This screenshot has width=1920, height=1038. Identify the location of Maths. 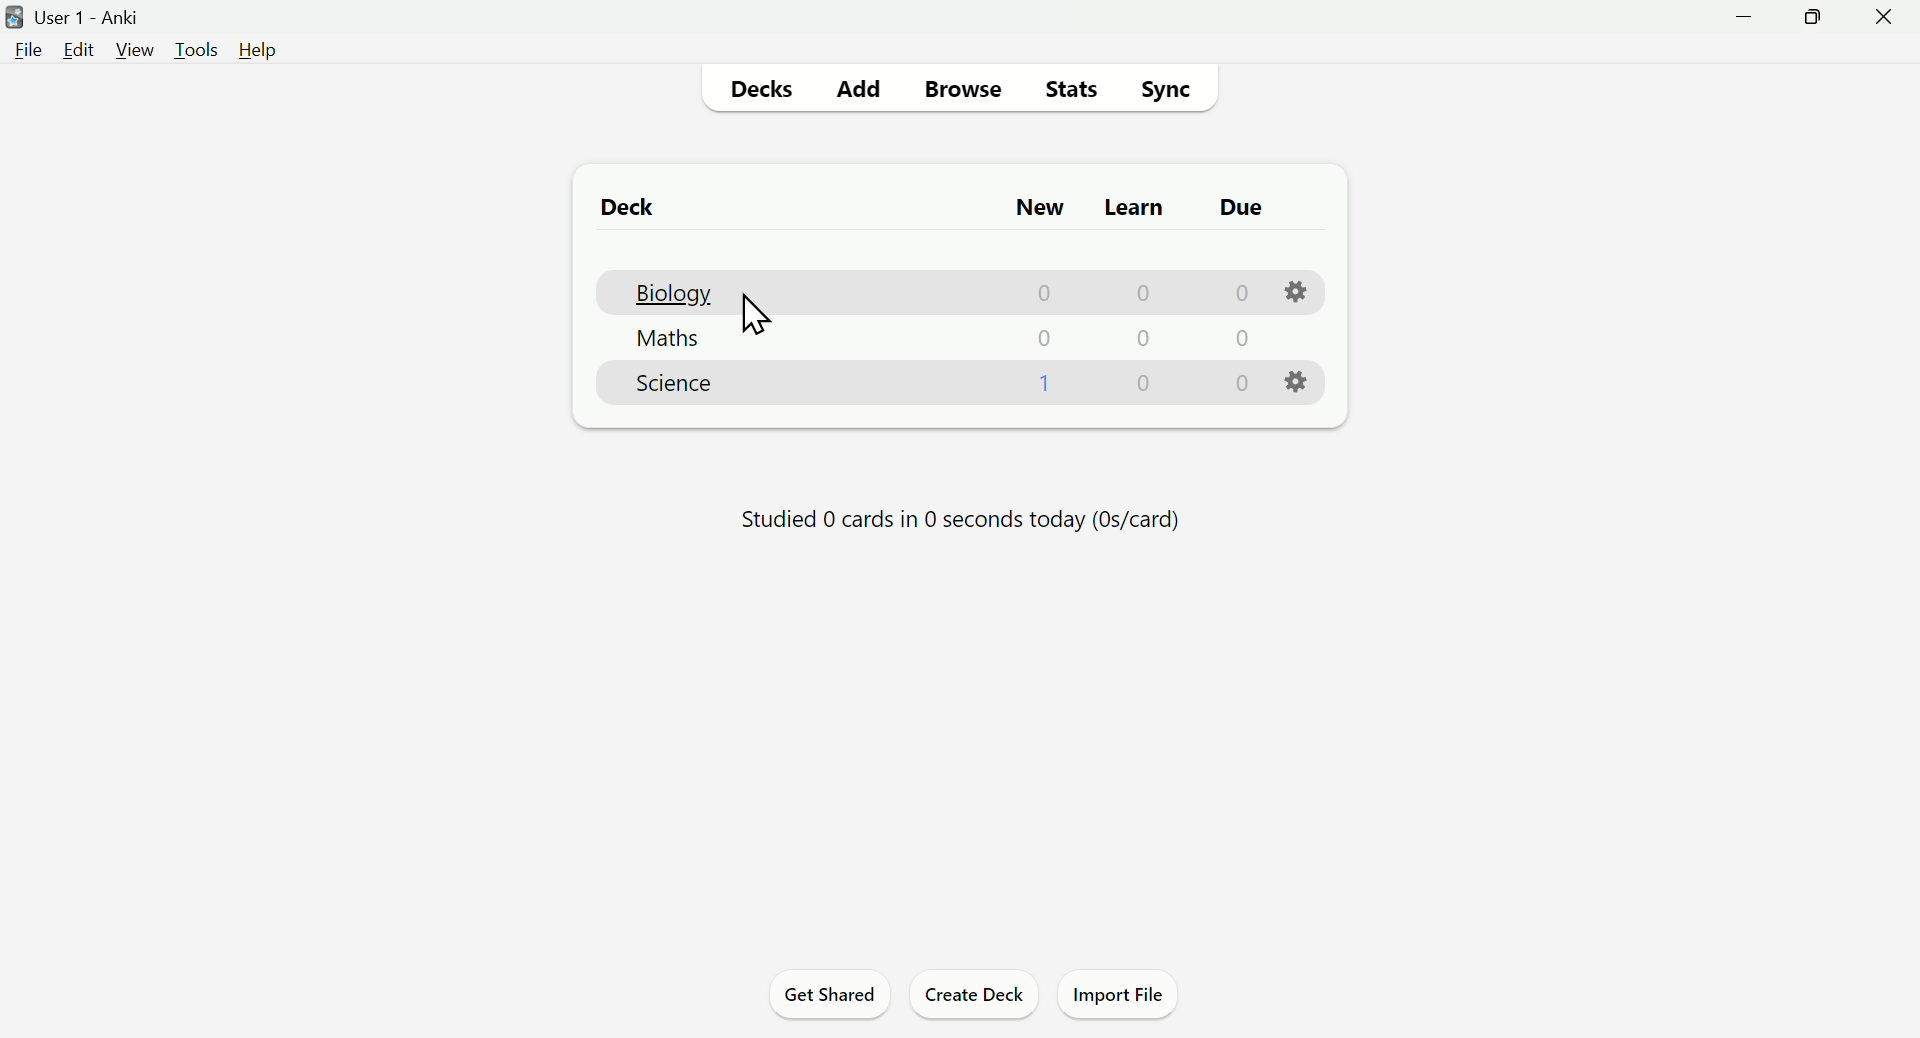
(672, 337).